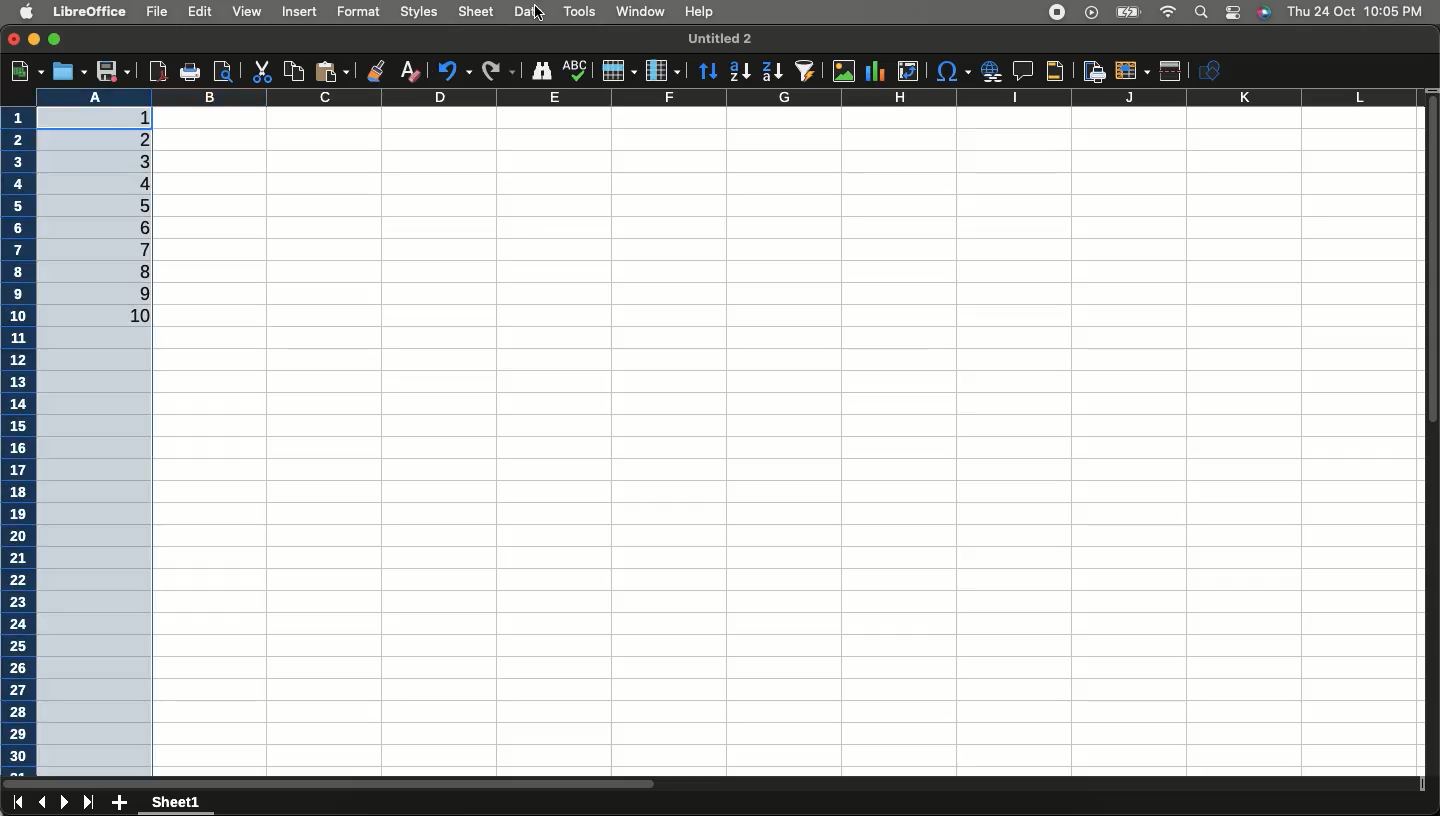 This screenshot has height=816, width=1440. What do you see at coordinates (336, 70) in the screenshot?
I see `Paste` at bounding box center [336, 70].